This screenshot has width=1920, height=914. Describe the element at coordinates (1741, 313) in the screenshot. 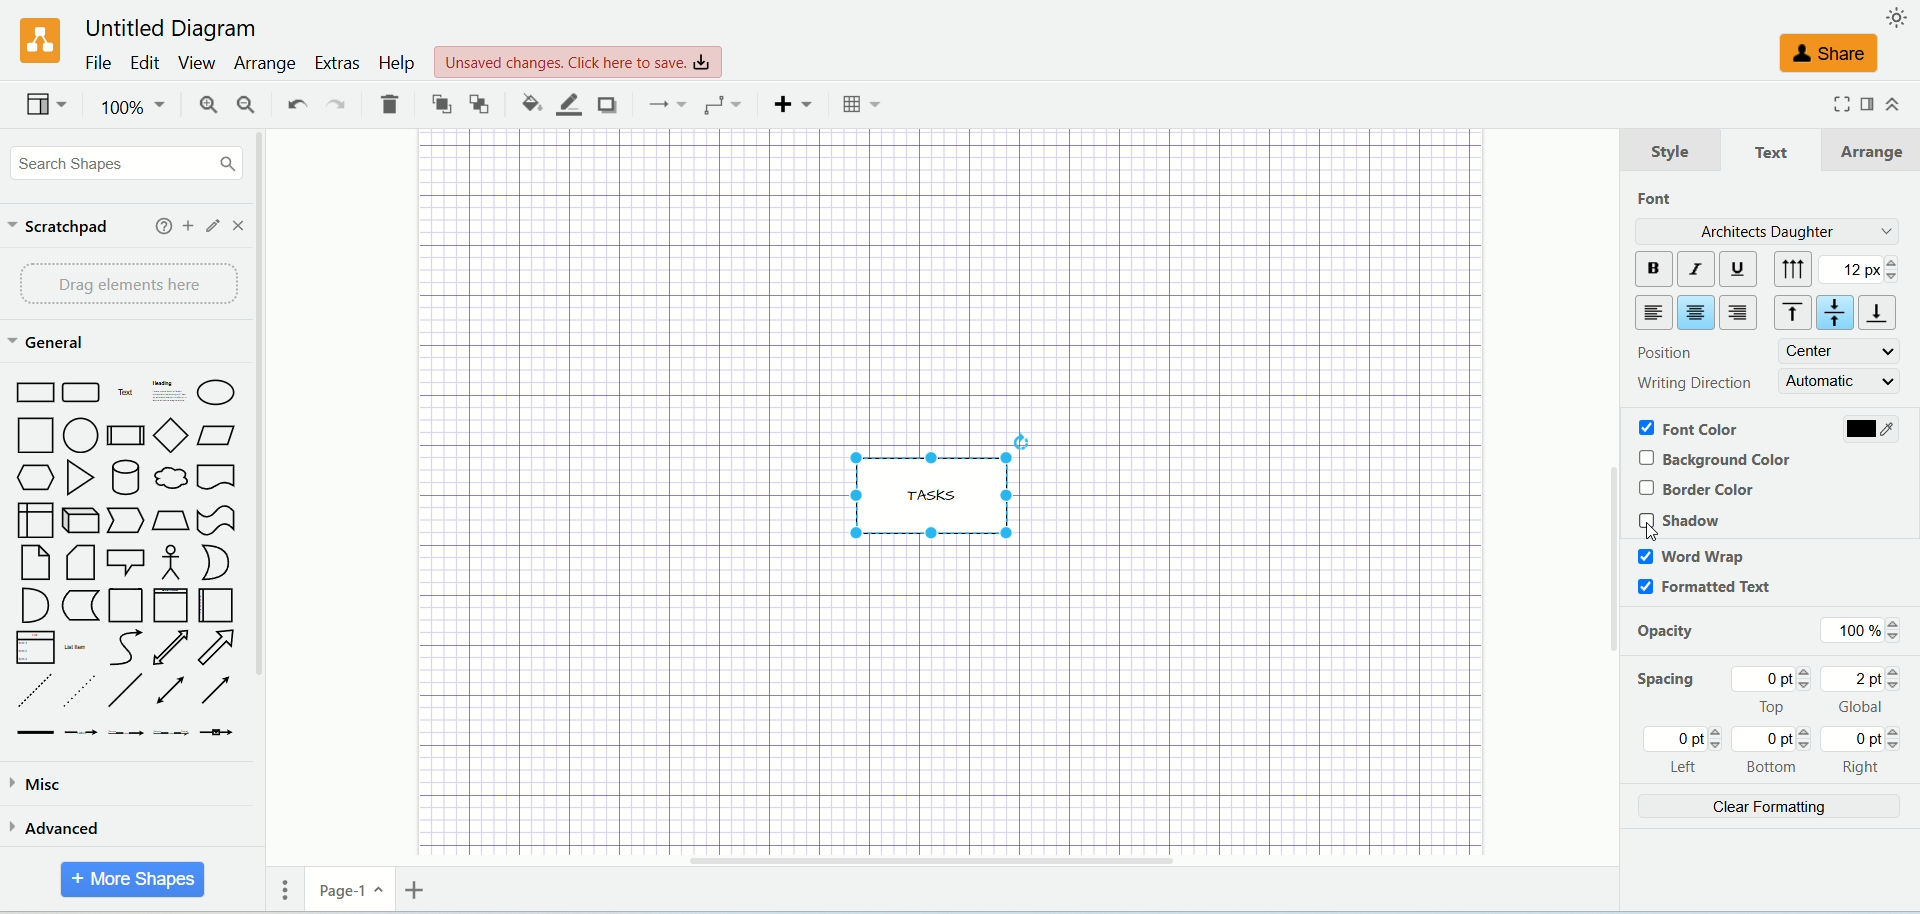

I see `right` at that location.